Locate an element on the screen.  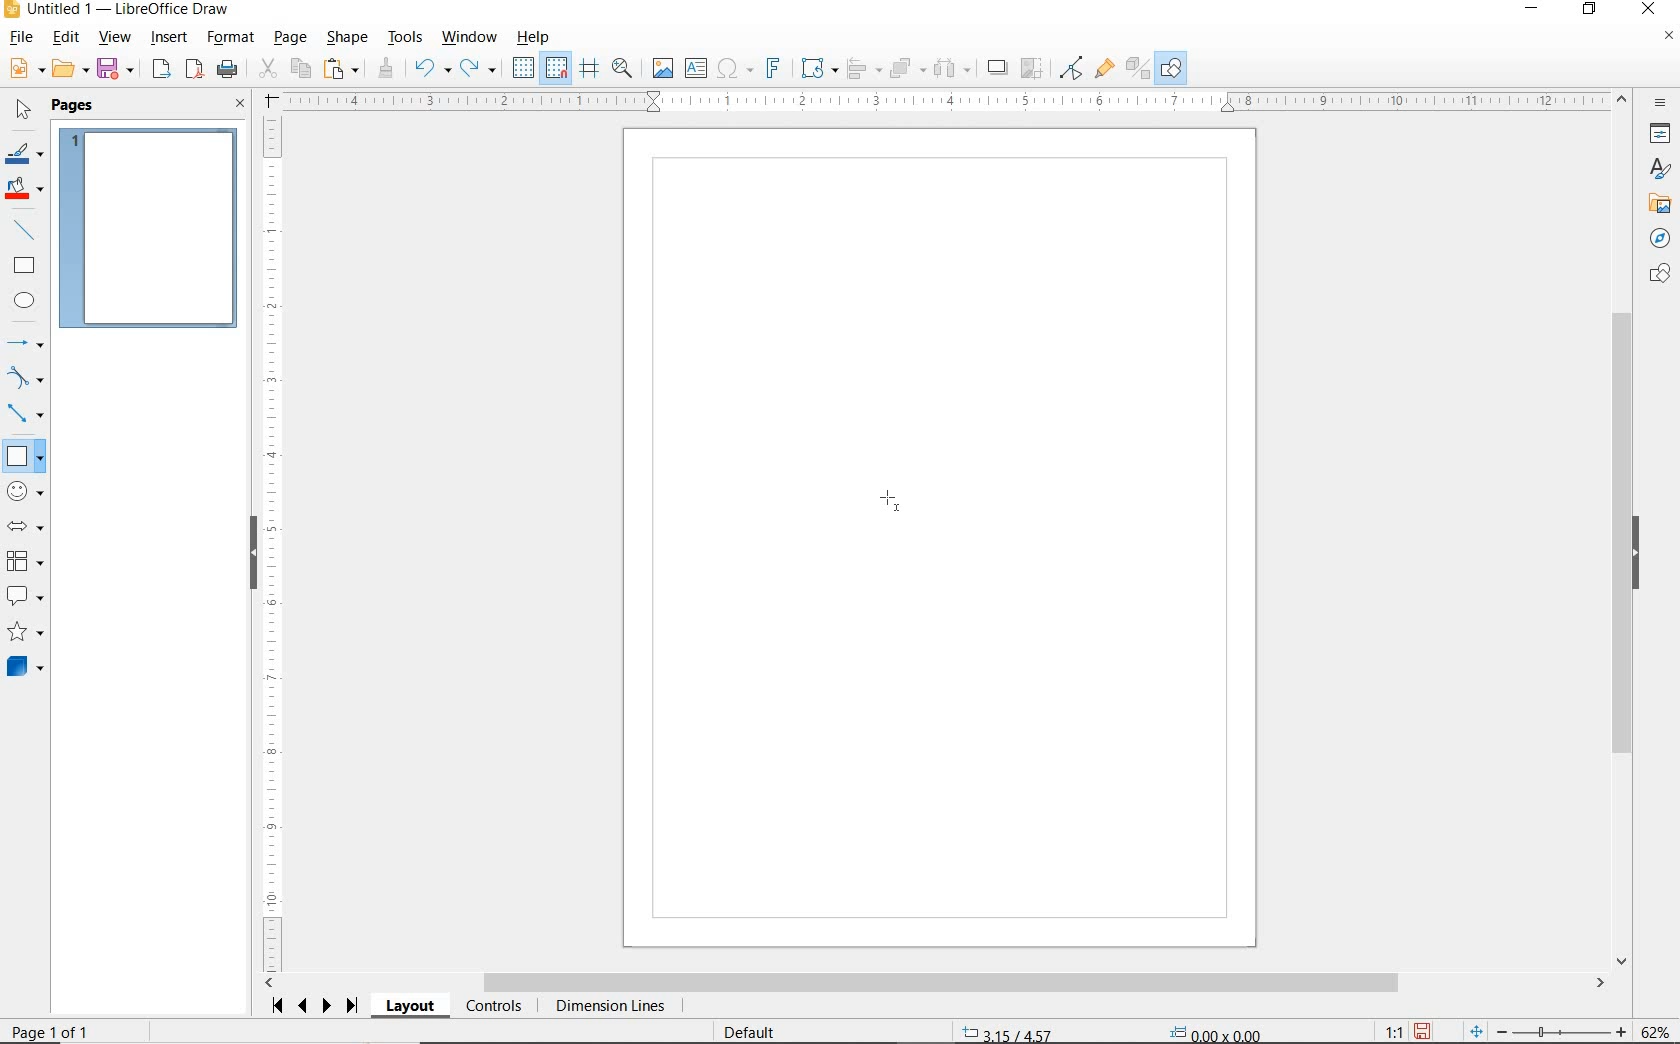
INSERT is located at coordinates (170, 39).